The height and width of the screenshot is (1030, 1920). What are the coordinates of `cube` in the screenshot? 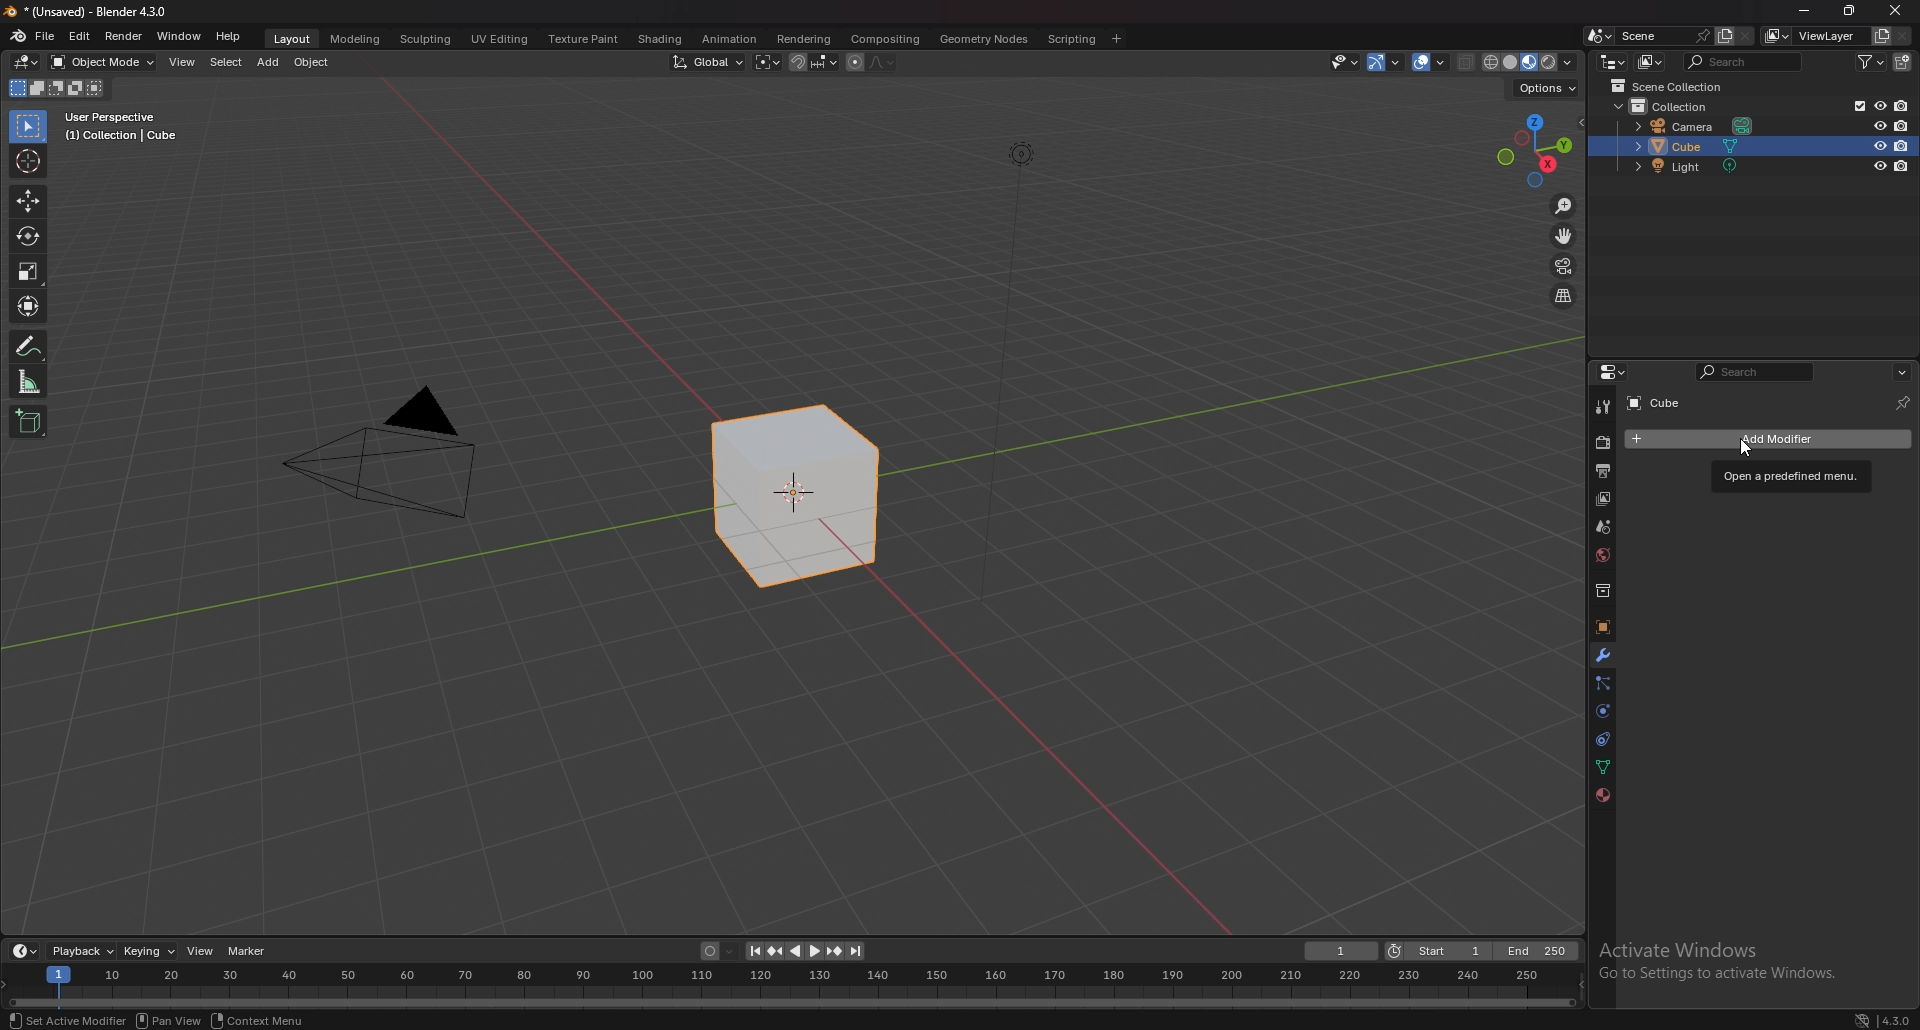 It's located at (1722, 438).